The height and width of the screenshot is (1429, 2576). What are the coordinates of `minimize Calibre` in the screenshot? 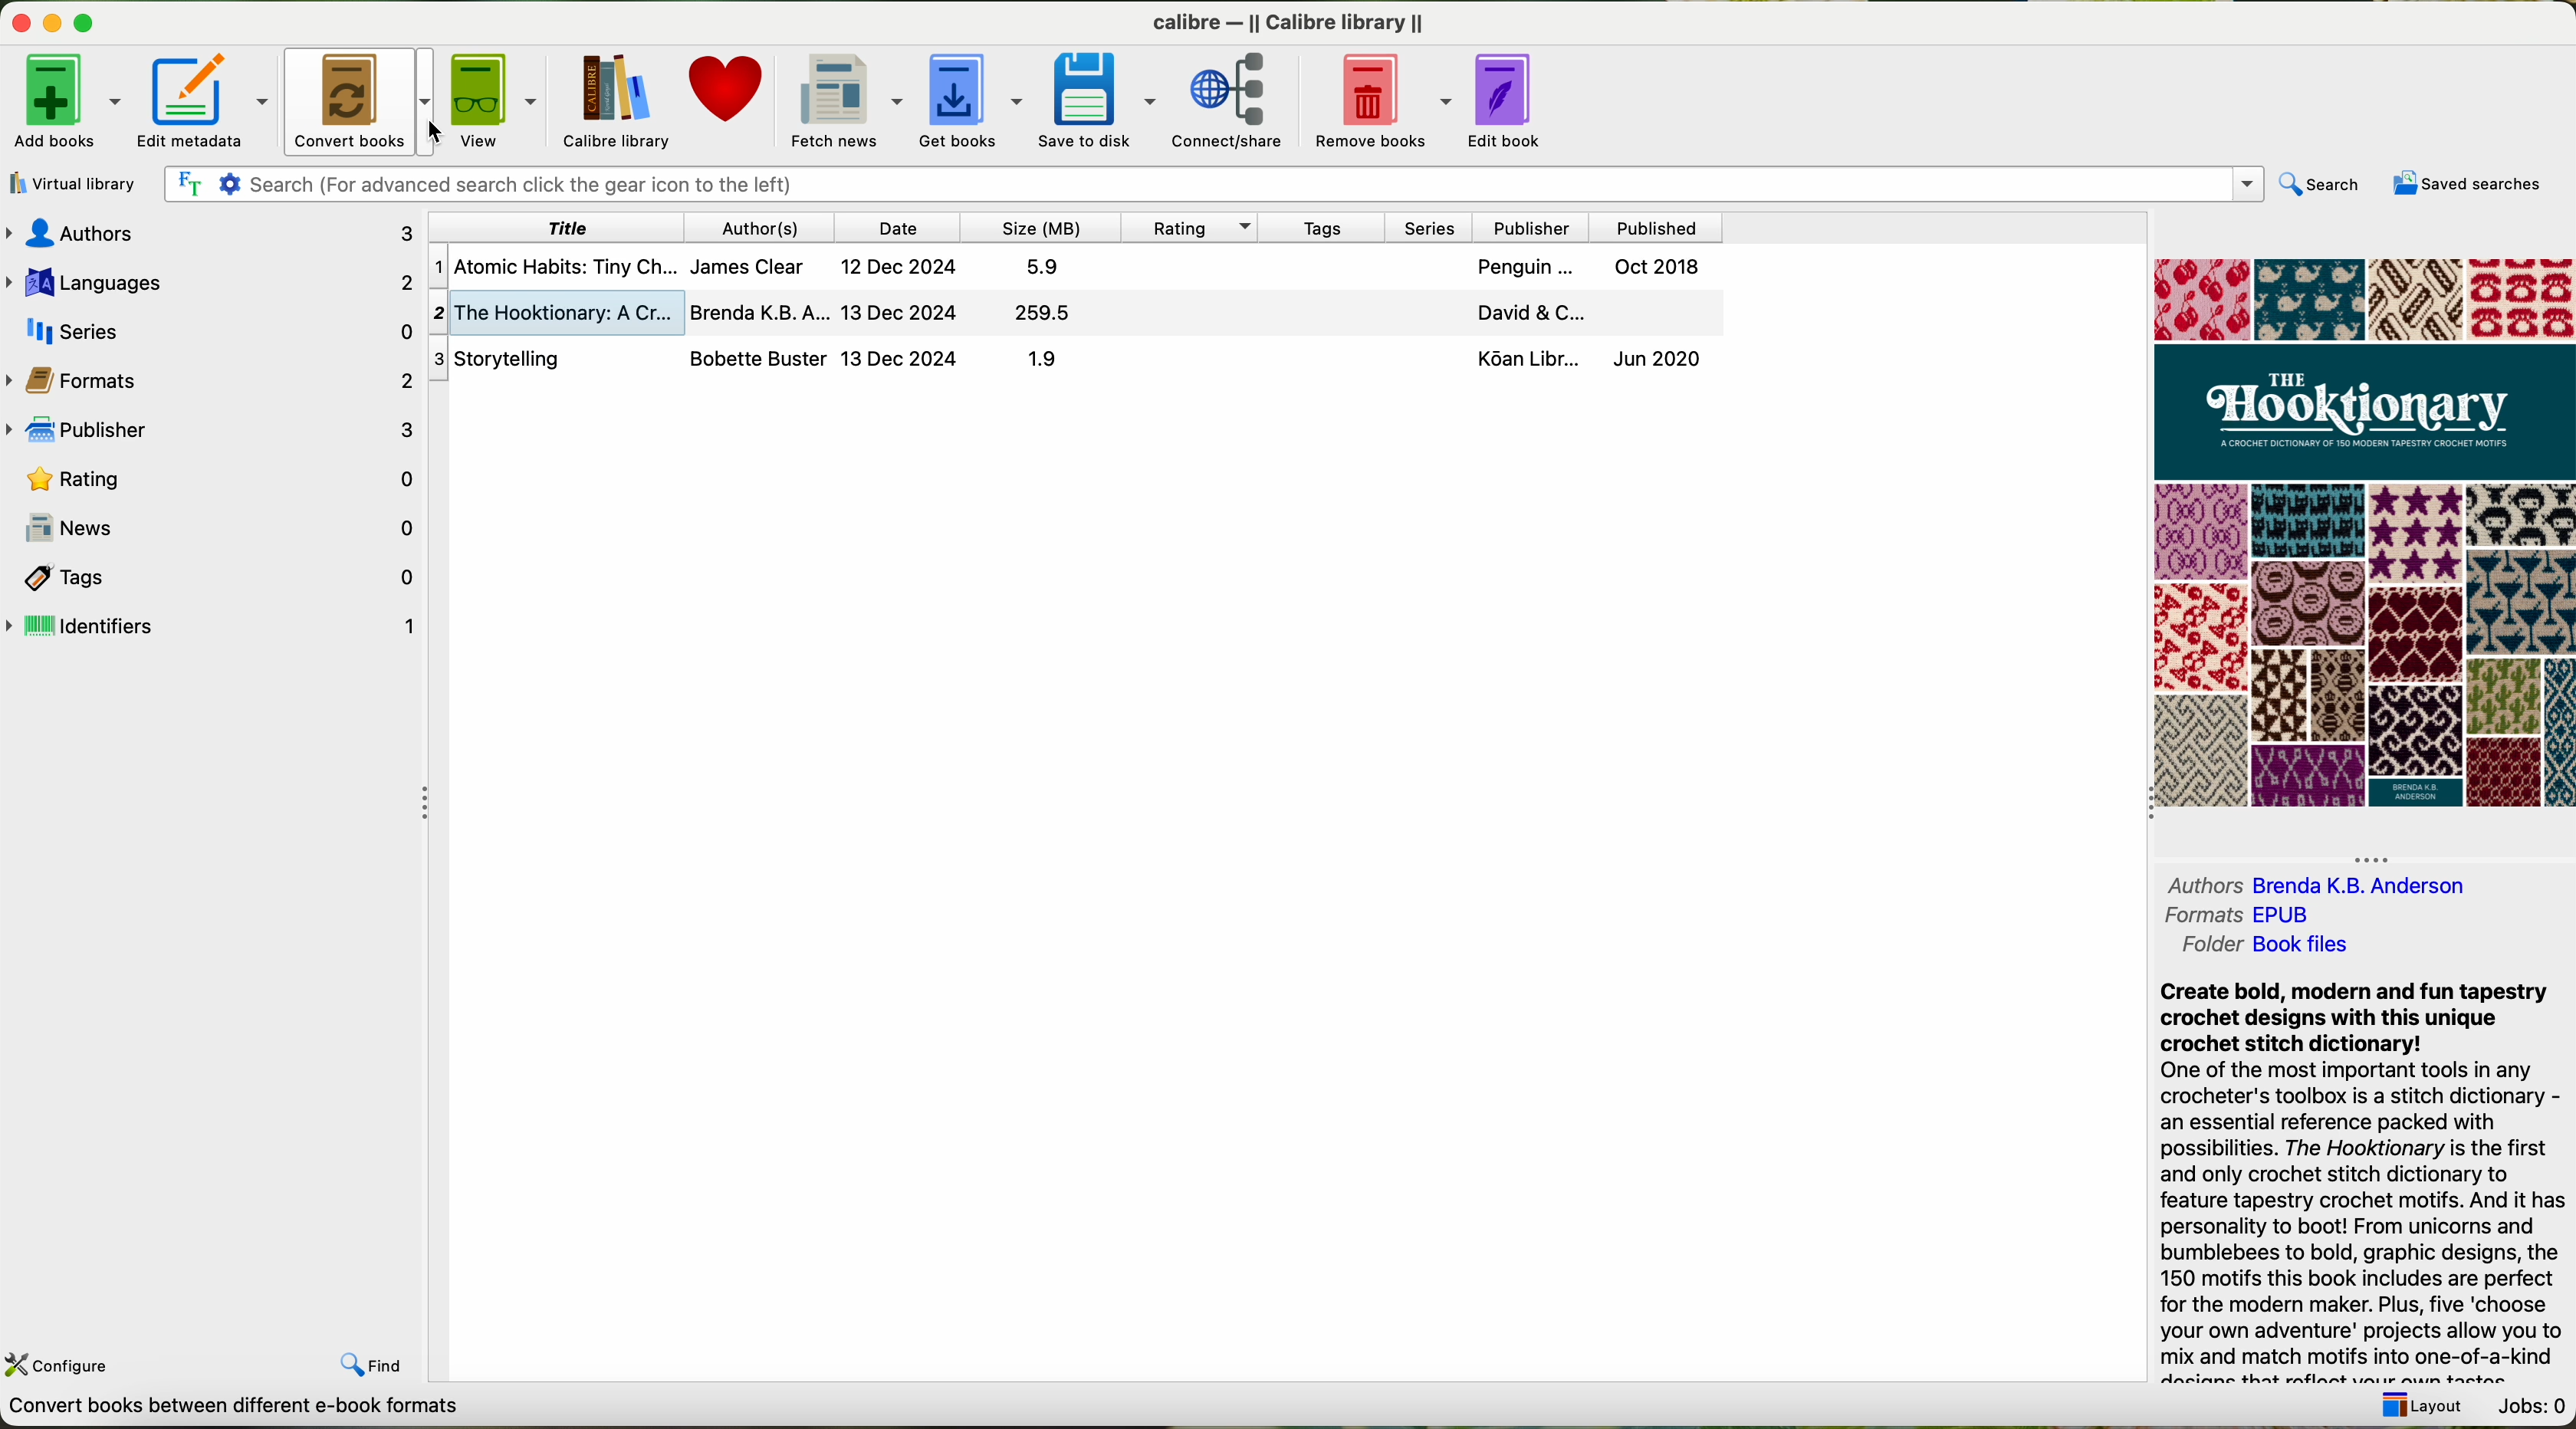 It's located at (53, 25).